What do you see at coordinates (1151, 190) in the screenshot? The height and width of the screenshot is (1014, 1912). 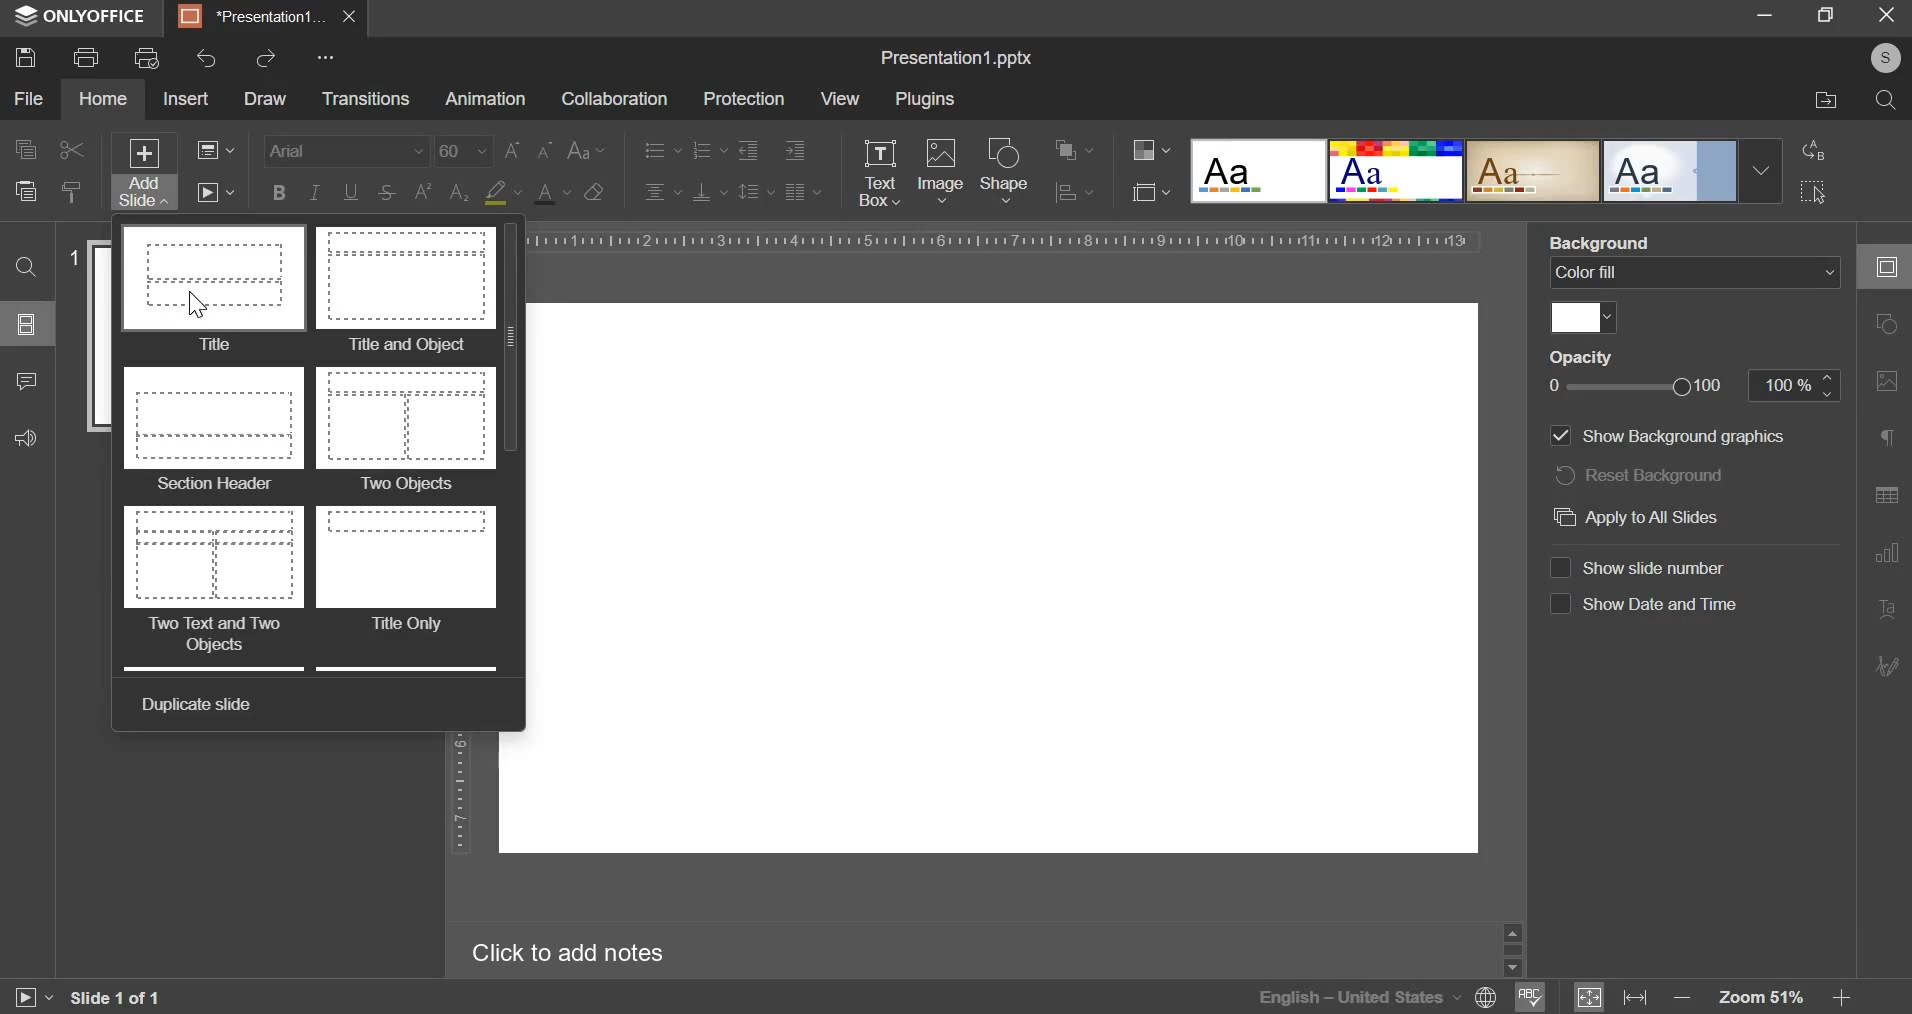 I see `slide size` at bounding box center [1151, 190].